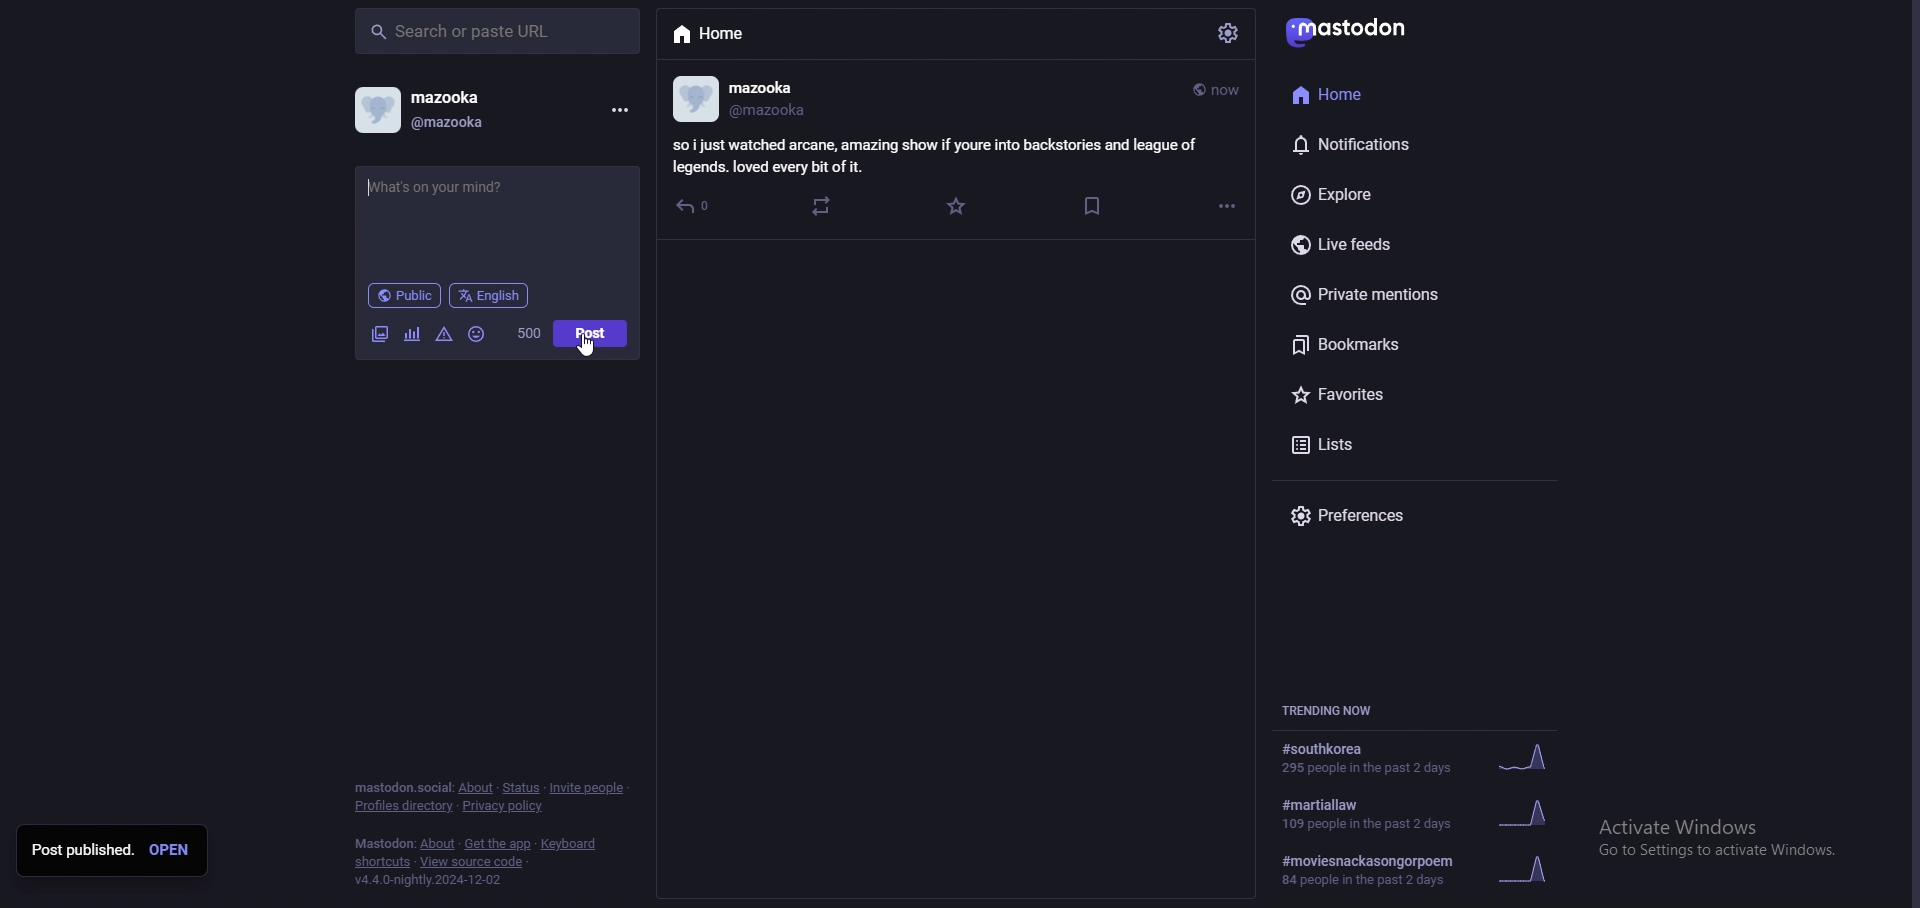 Image resolution: width=1920 pixels, height=908 pixels. I want to click on menu, so click(622, 110).